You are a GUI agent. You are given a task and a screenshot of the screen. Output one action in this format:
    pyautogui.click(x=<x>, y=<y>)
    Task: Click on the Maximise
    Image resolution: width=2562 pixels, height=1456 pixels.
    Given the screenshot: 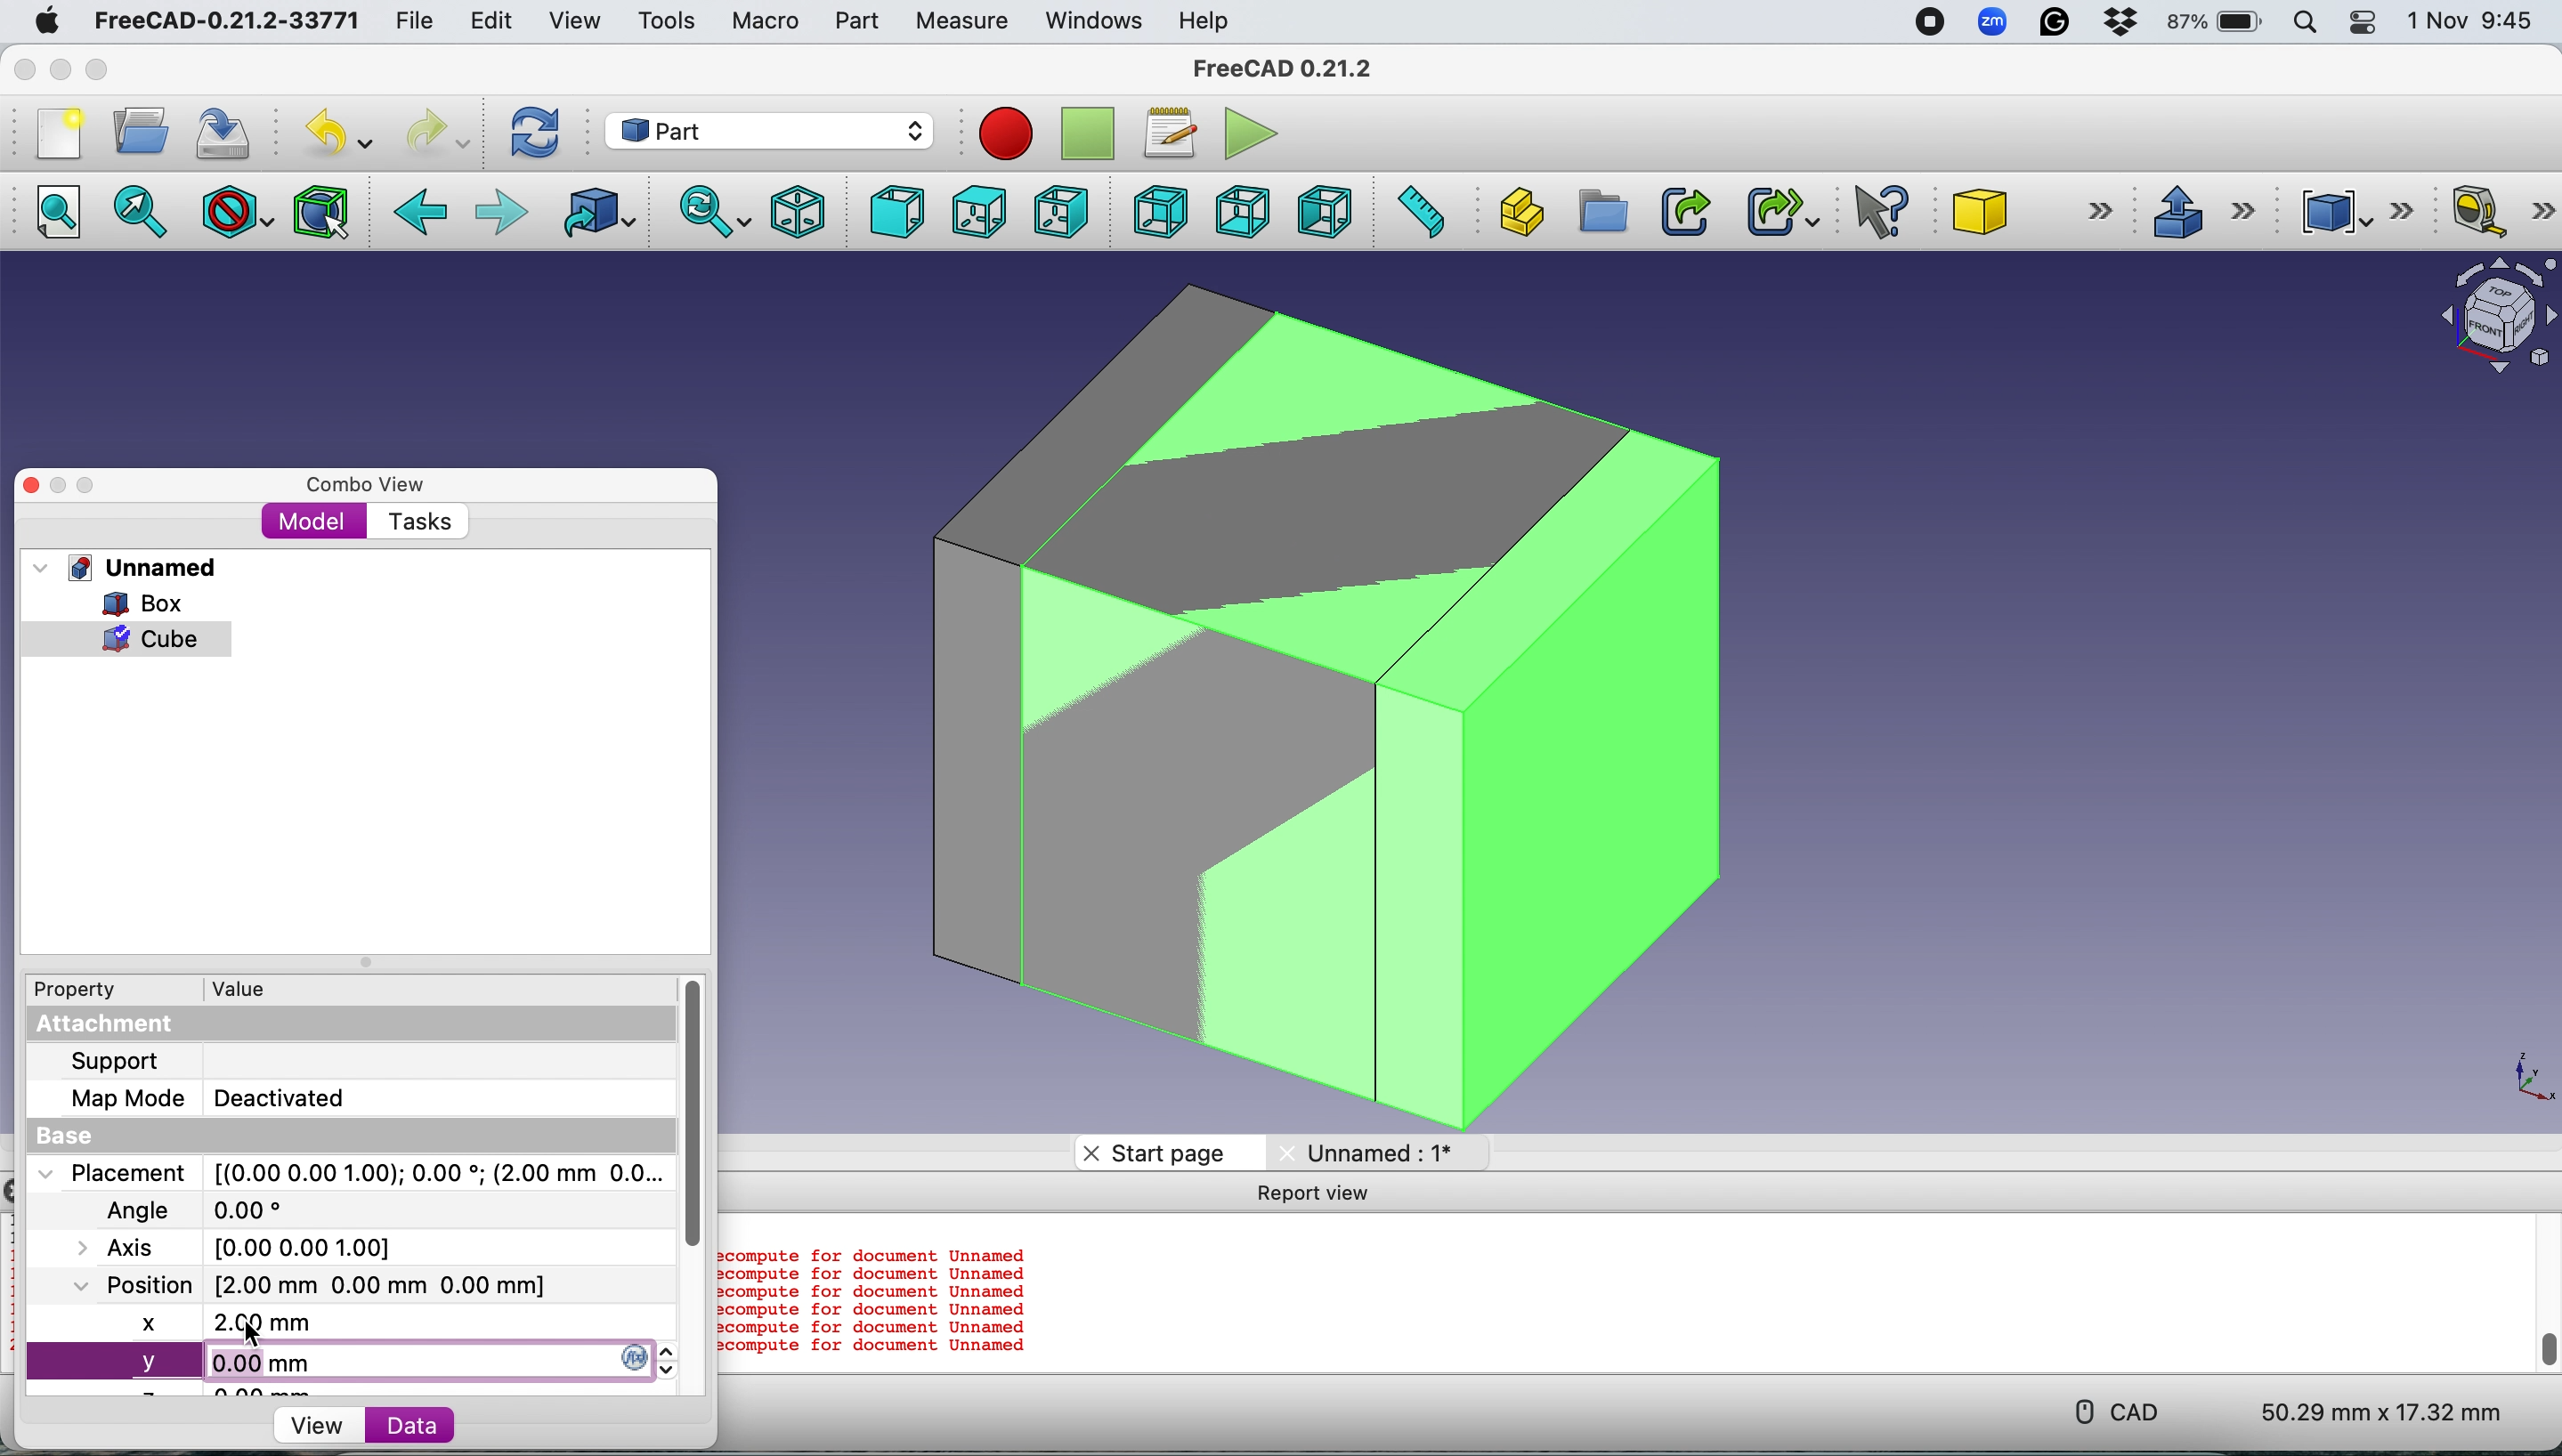 What is the action you would take?
    pyautogui.click(x=98, y=70)
    